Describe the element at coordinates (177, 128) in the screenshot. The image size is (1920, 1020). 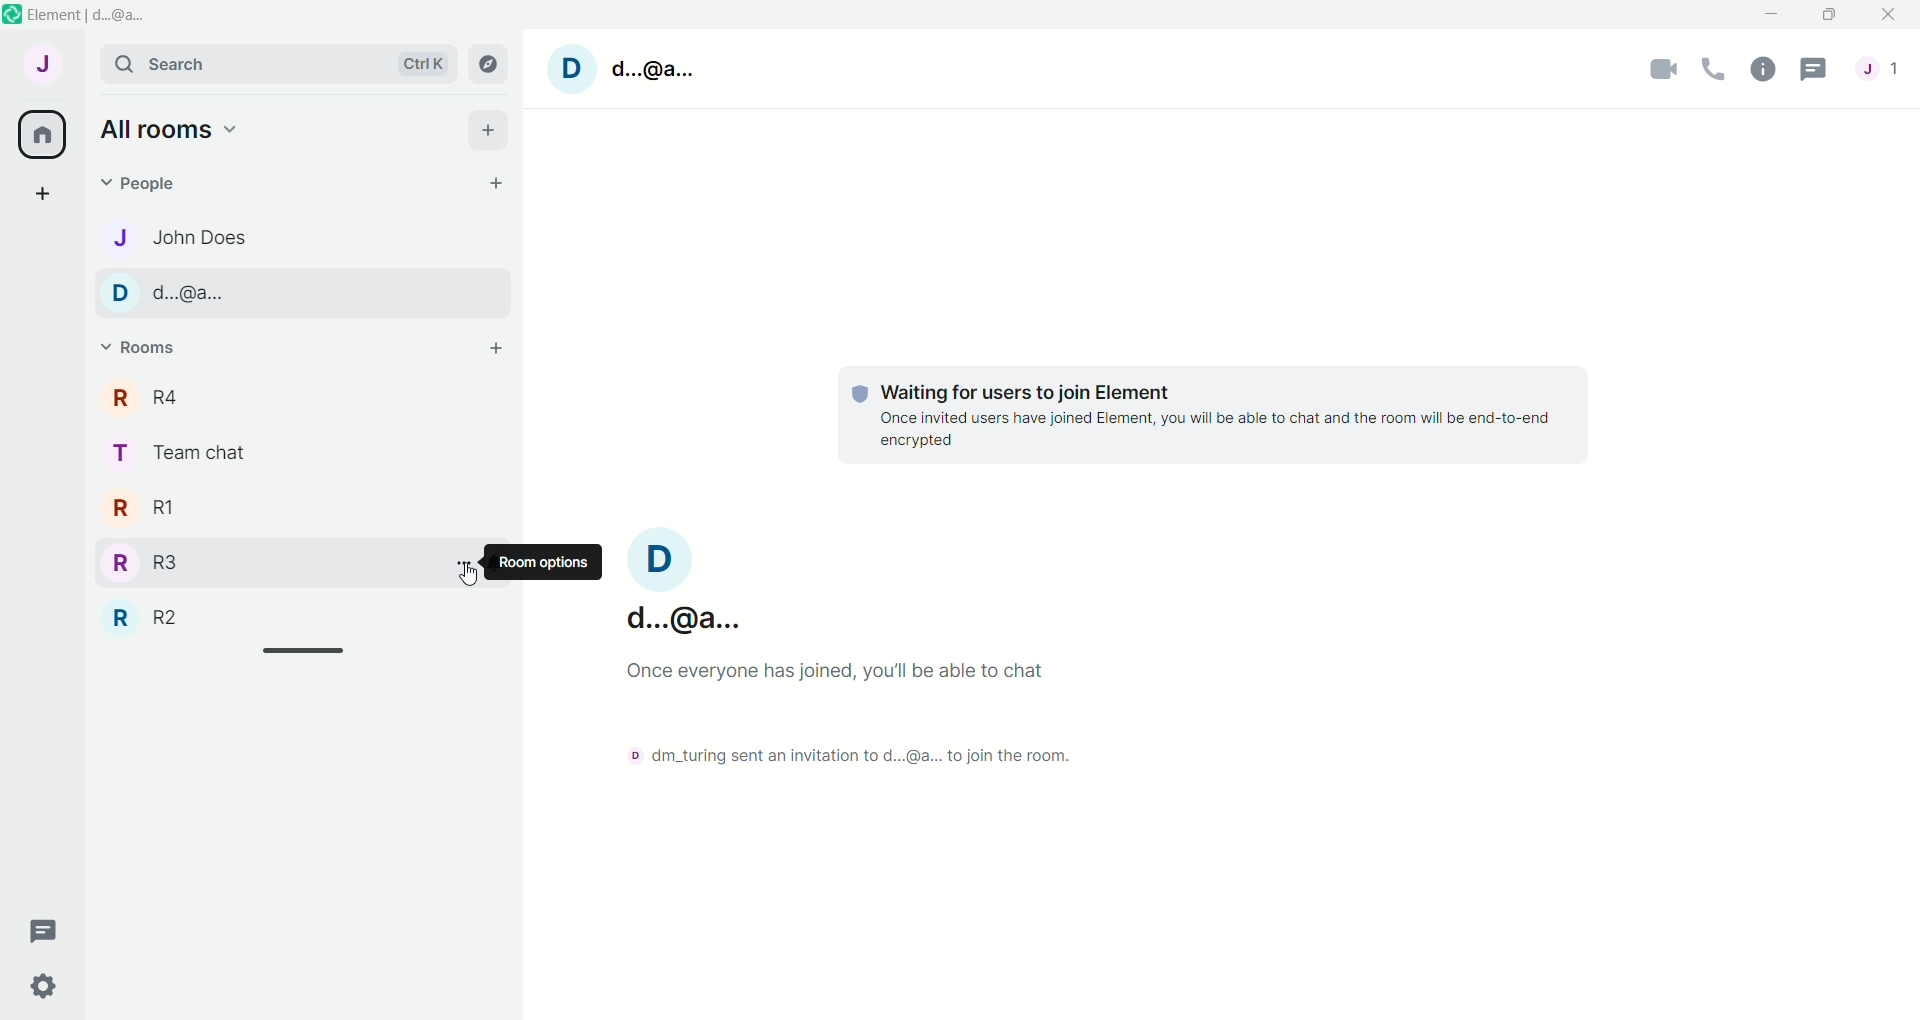
I see `all rooms` at that location.